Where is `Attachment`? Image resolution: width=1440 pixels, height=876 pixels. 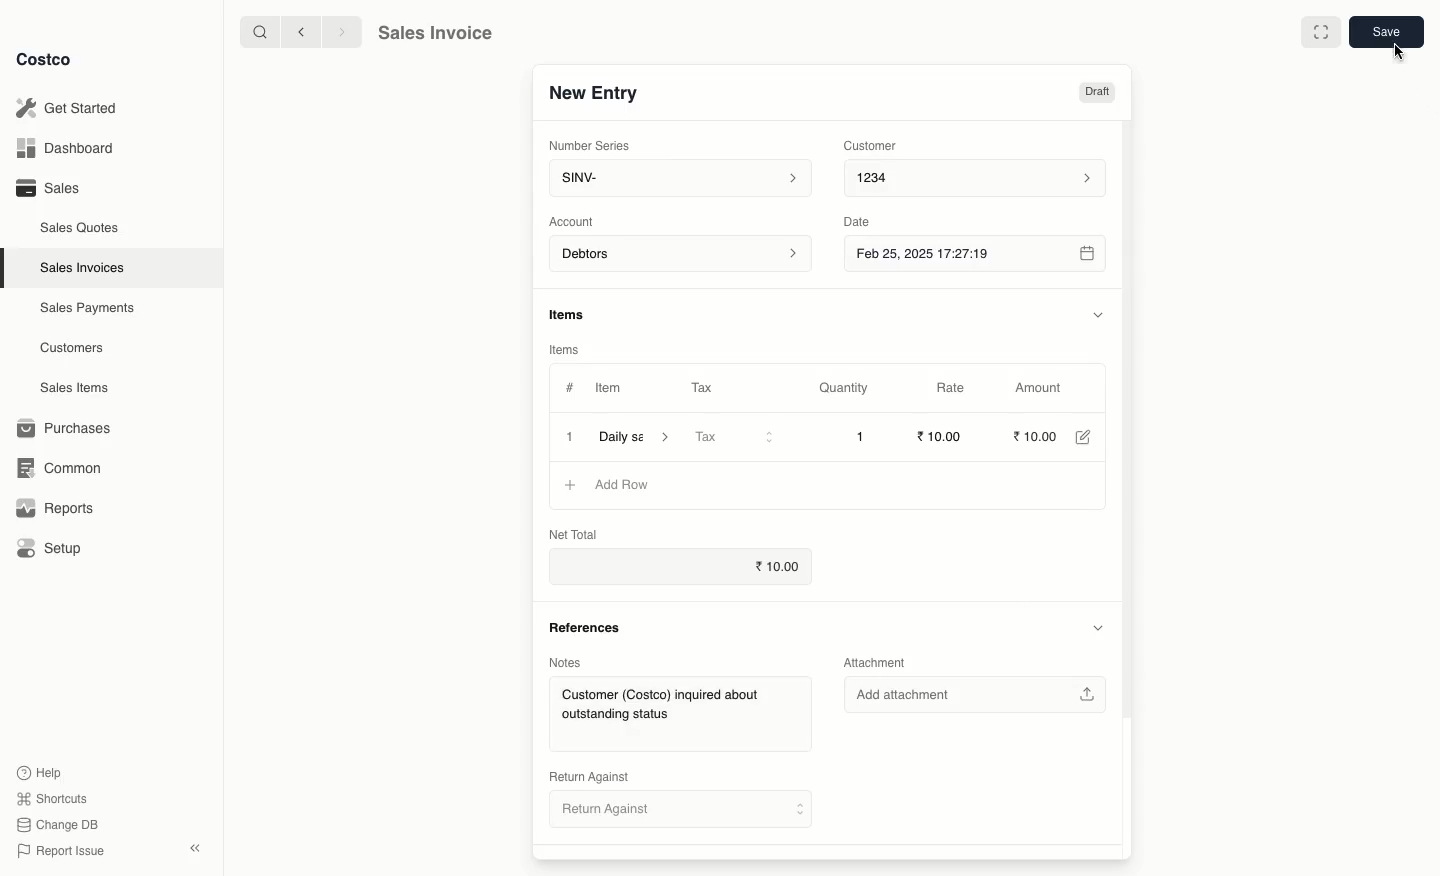 Attachment is located at coordinates (879, 662).